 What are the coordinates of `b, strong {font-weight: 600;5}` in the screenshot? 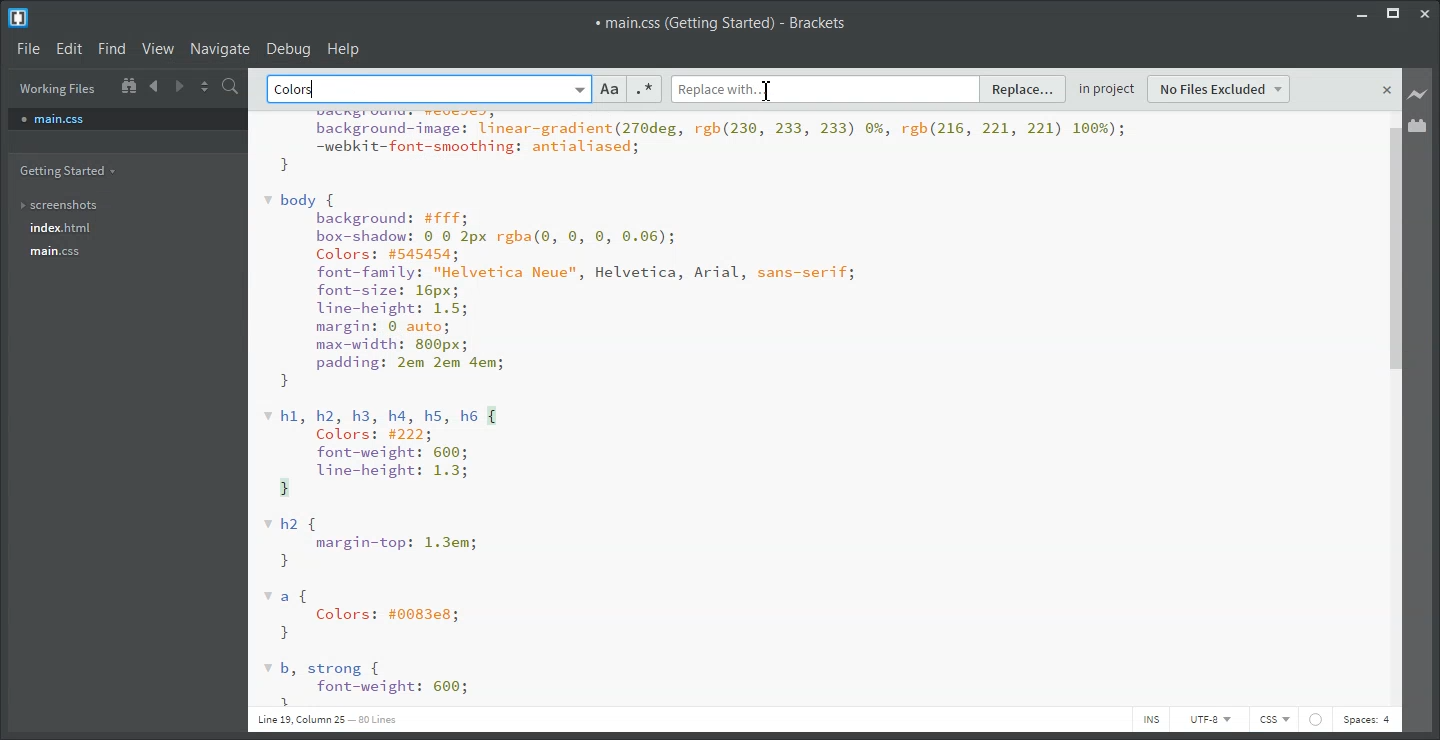 It's located at (366, 683).